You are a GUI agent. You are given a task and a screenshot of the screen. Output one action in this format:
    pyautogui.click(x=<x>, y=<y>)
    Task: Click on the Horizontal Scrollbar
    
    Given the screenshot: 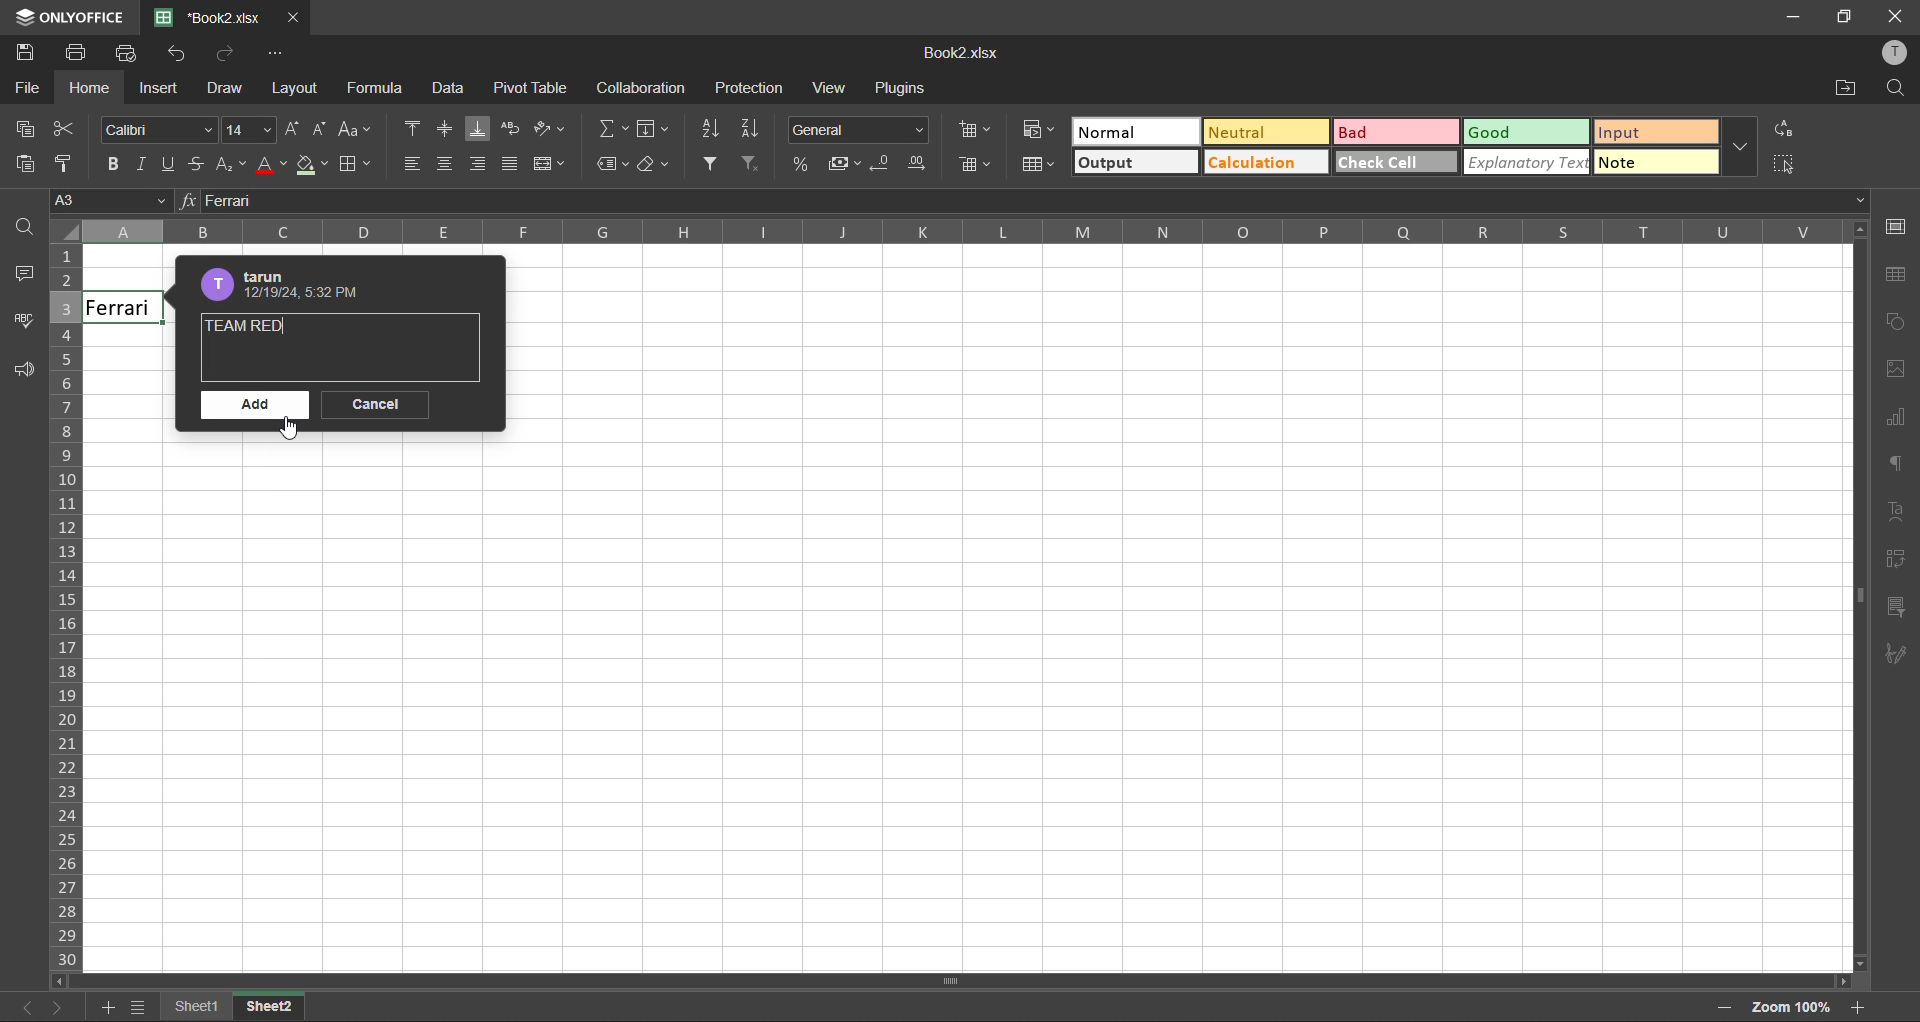 What is the action you would take?
    pyautogui.click(x=1846, y=602)
    